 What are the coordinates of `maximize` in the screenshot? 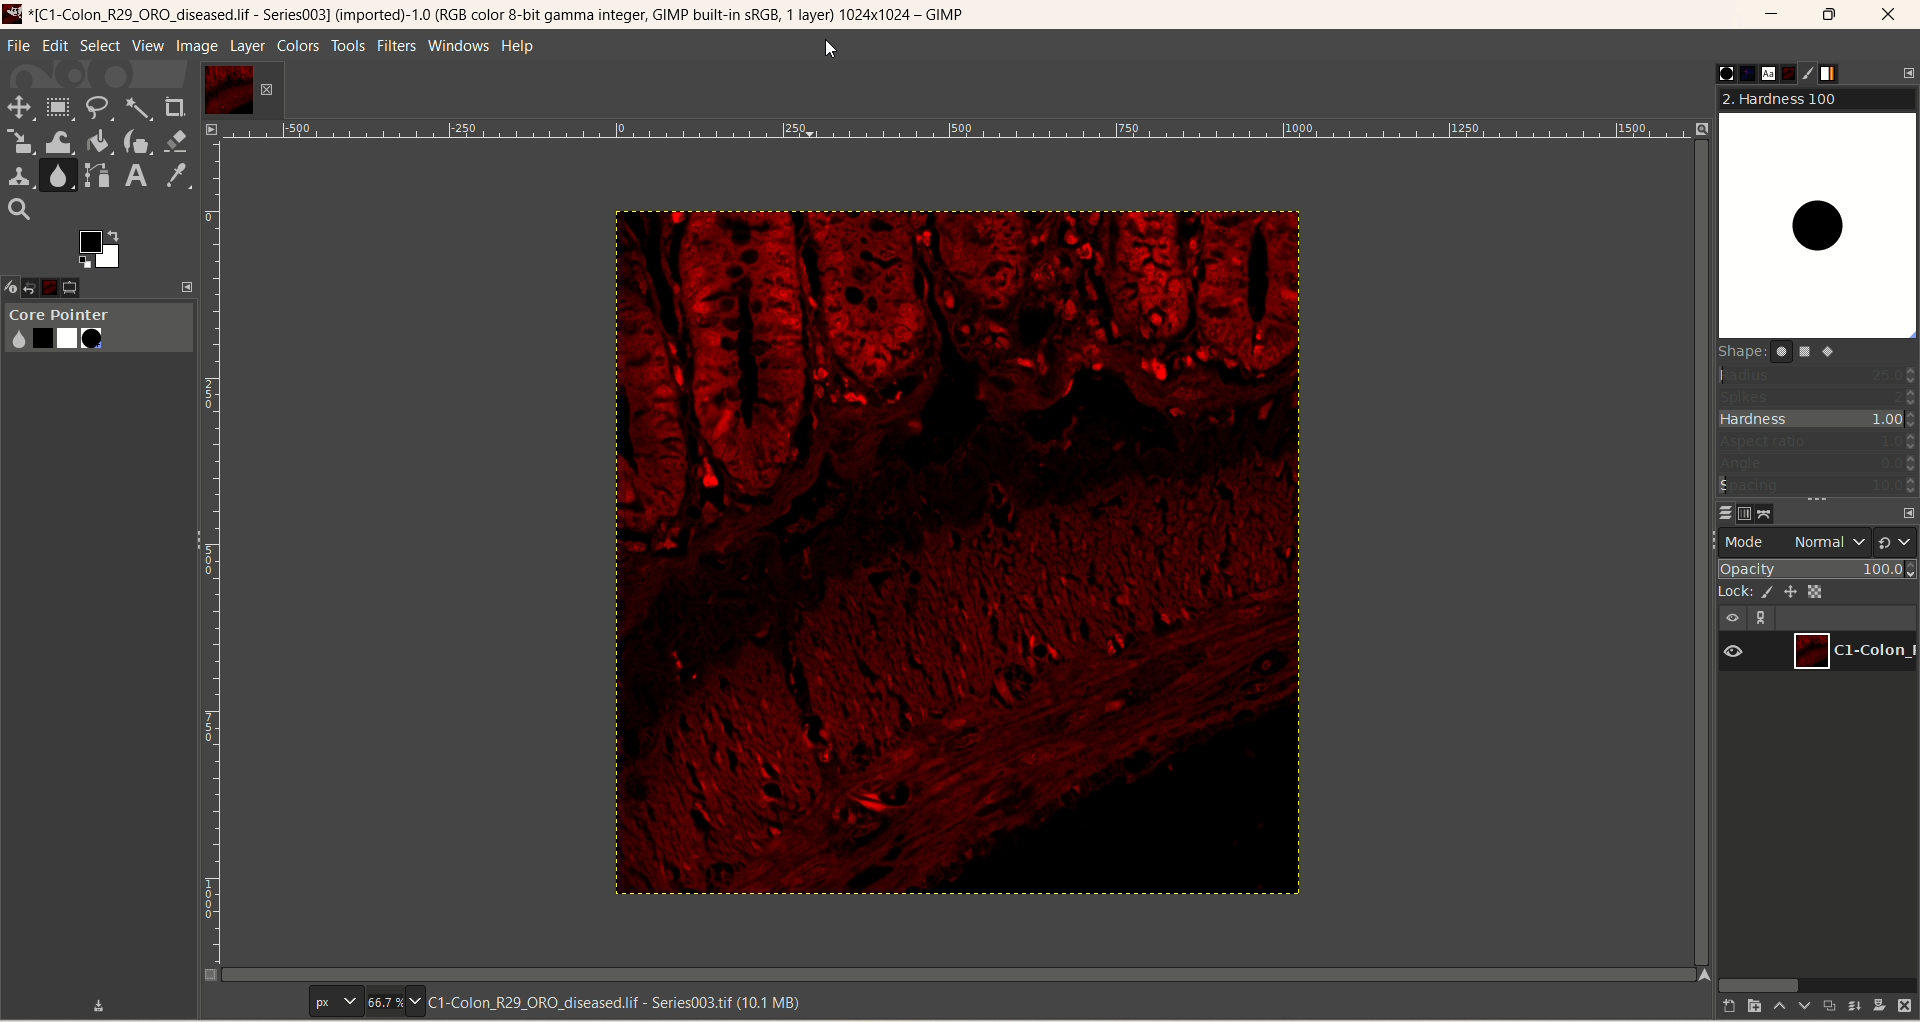 It's located at (1831, 15).